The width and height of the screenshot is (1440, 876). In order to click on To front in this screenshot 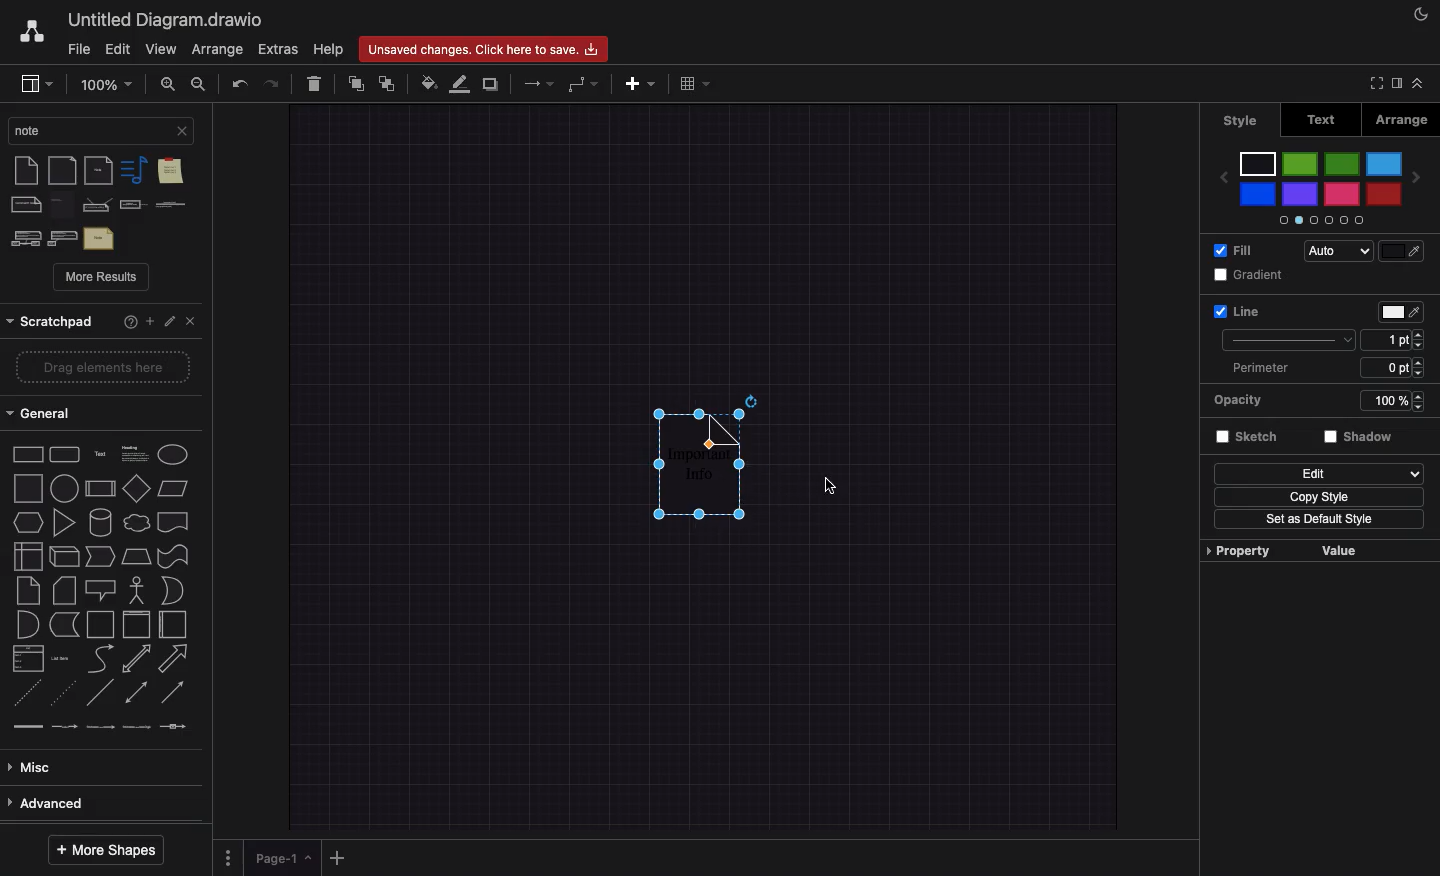, I will do `click(355, 85)`.